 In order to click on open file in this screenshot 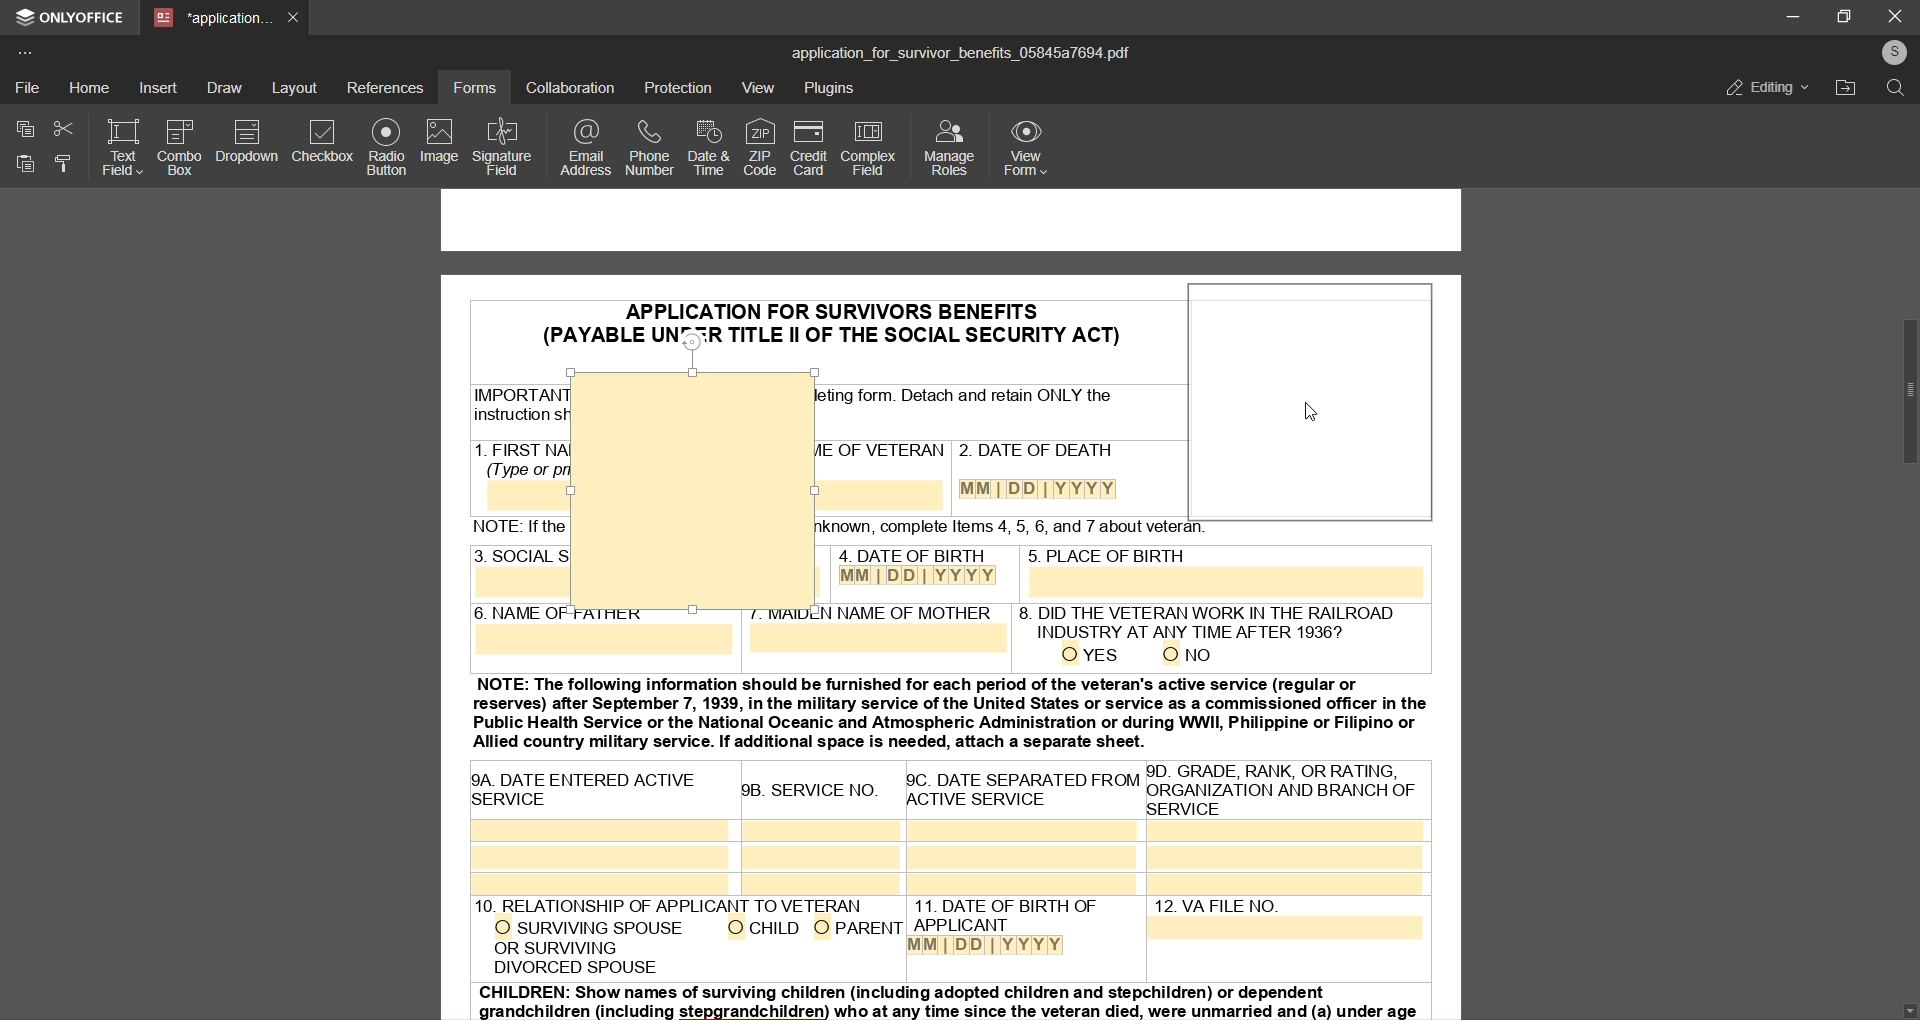, I will do `click(1847, 89)`.